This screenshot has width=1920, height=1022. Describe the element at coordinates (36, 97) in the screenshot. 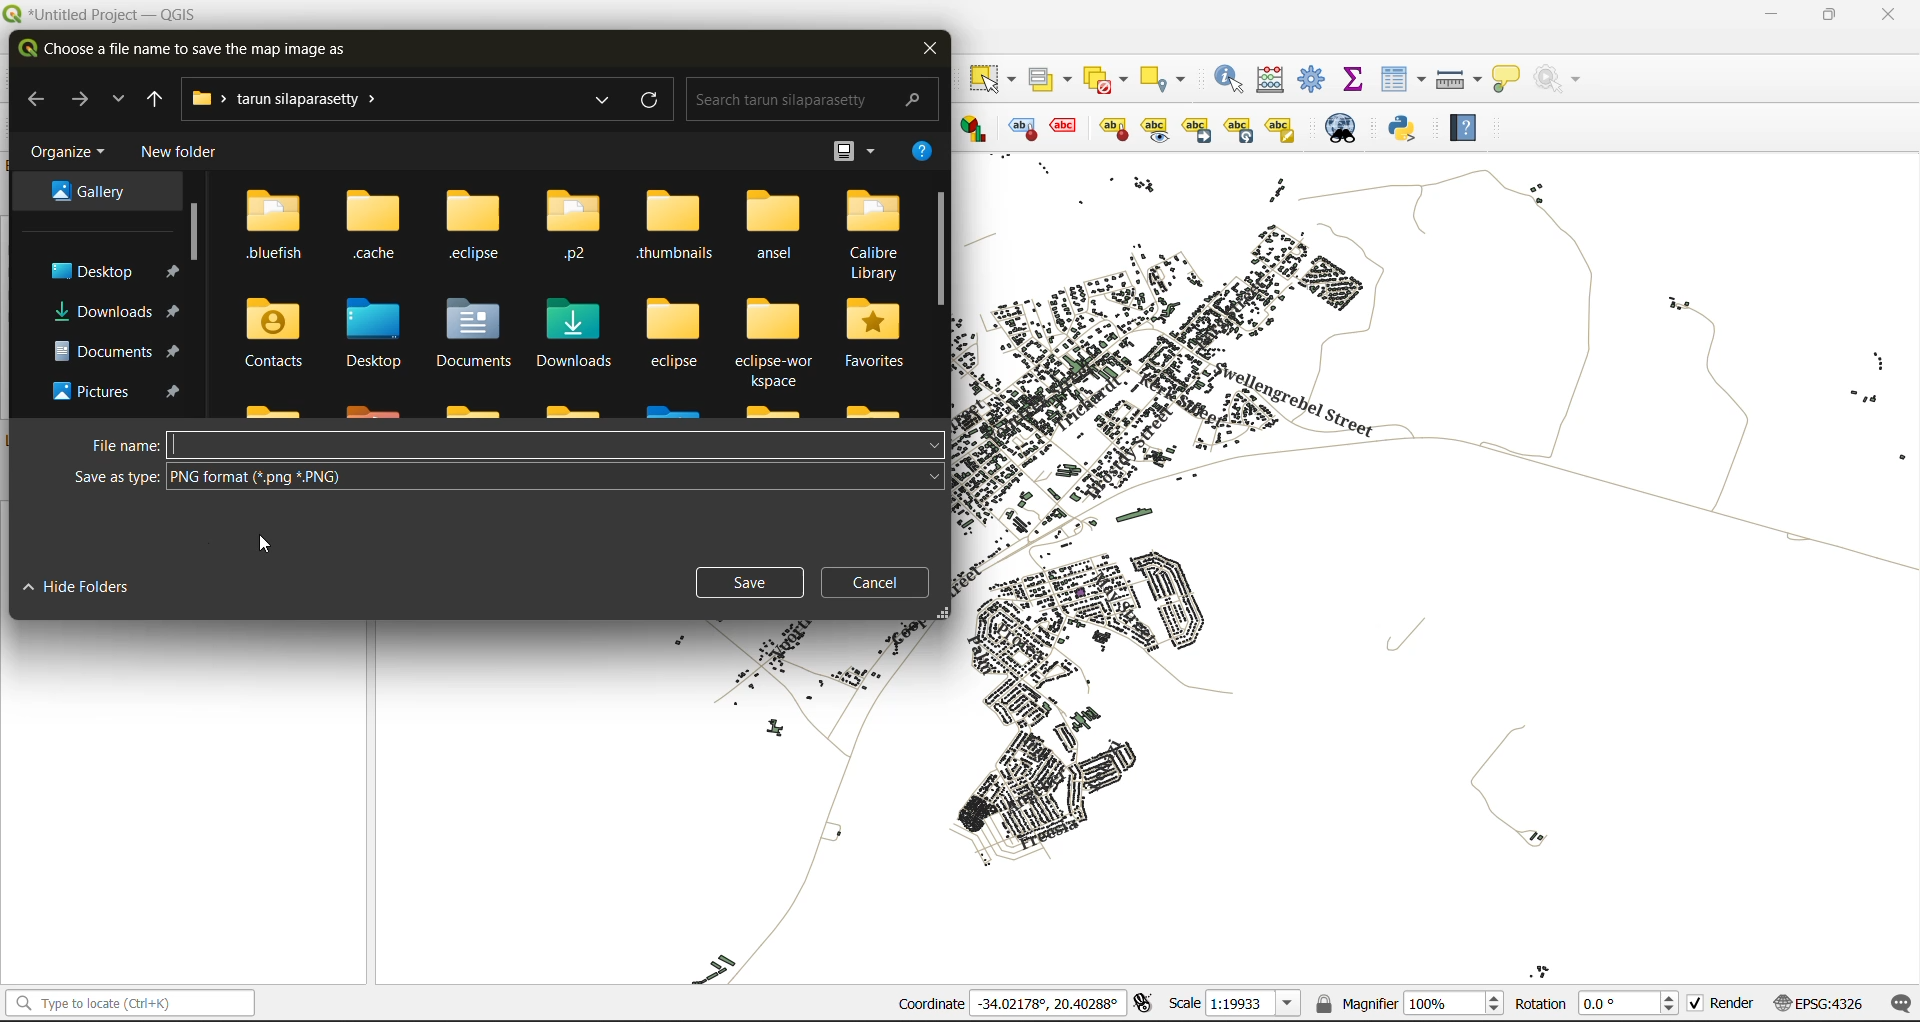

I see `back` at that location.